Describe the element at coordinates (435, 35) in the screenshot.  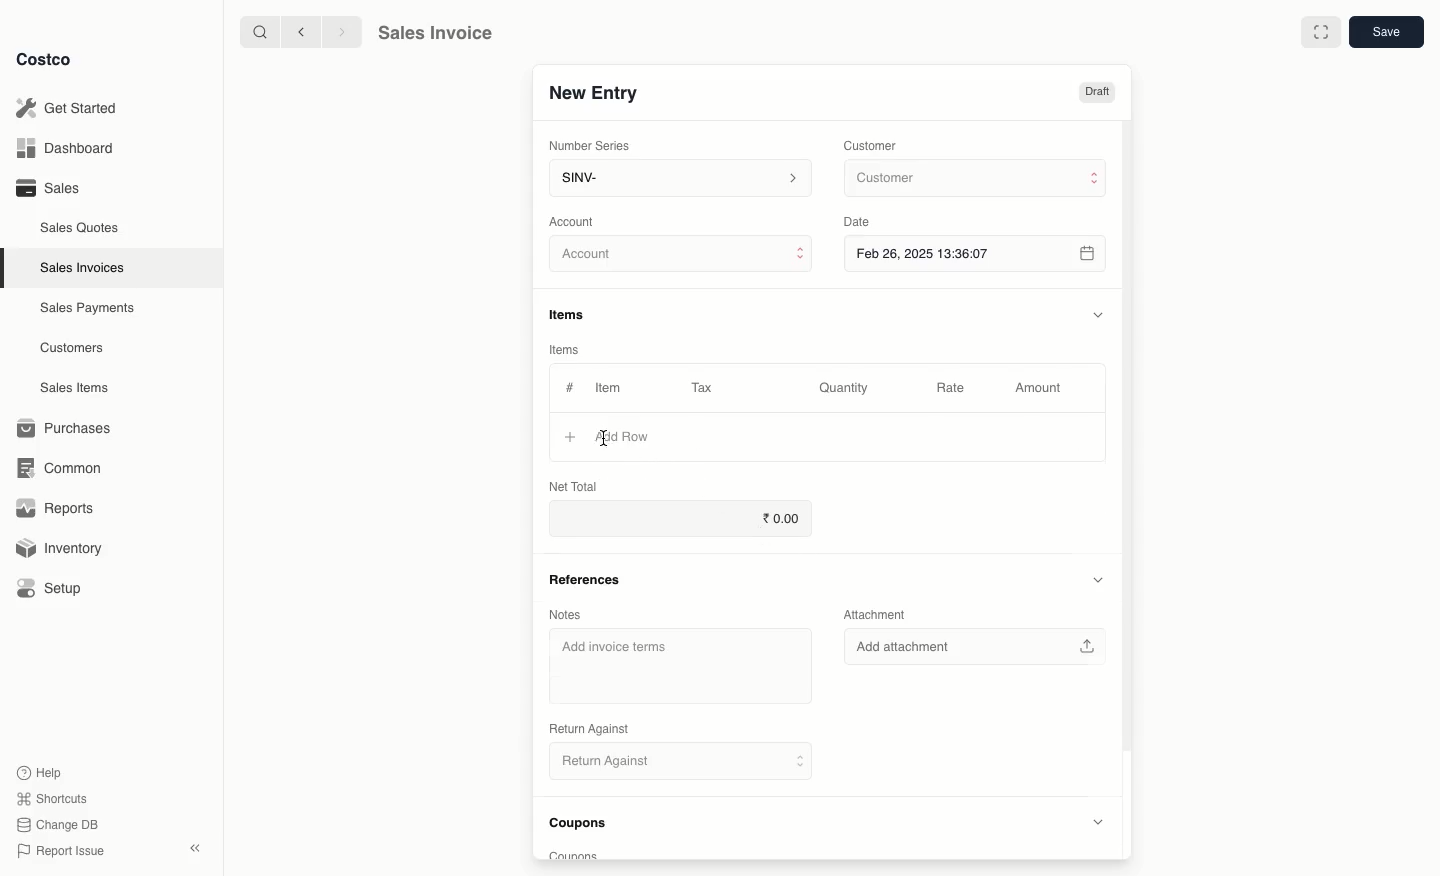
I see `Sales Invoice` at that location.